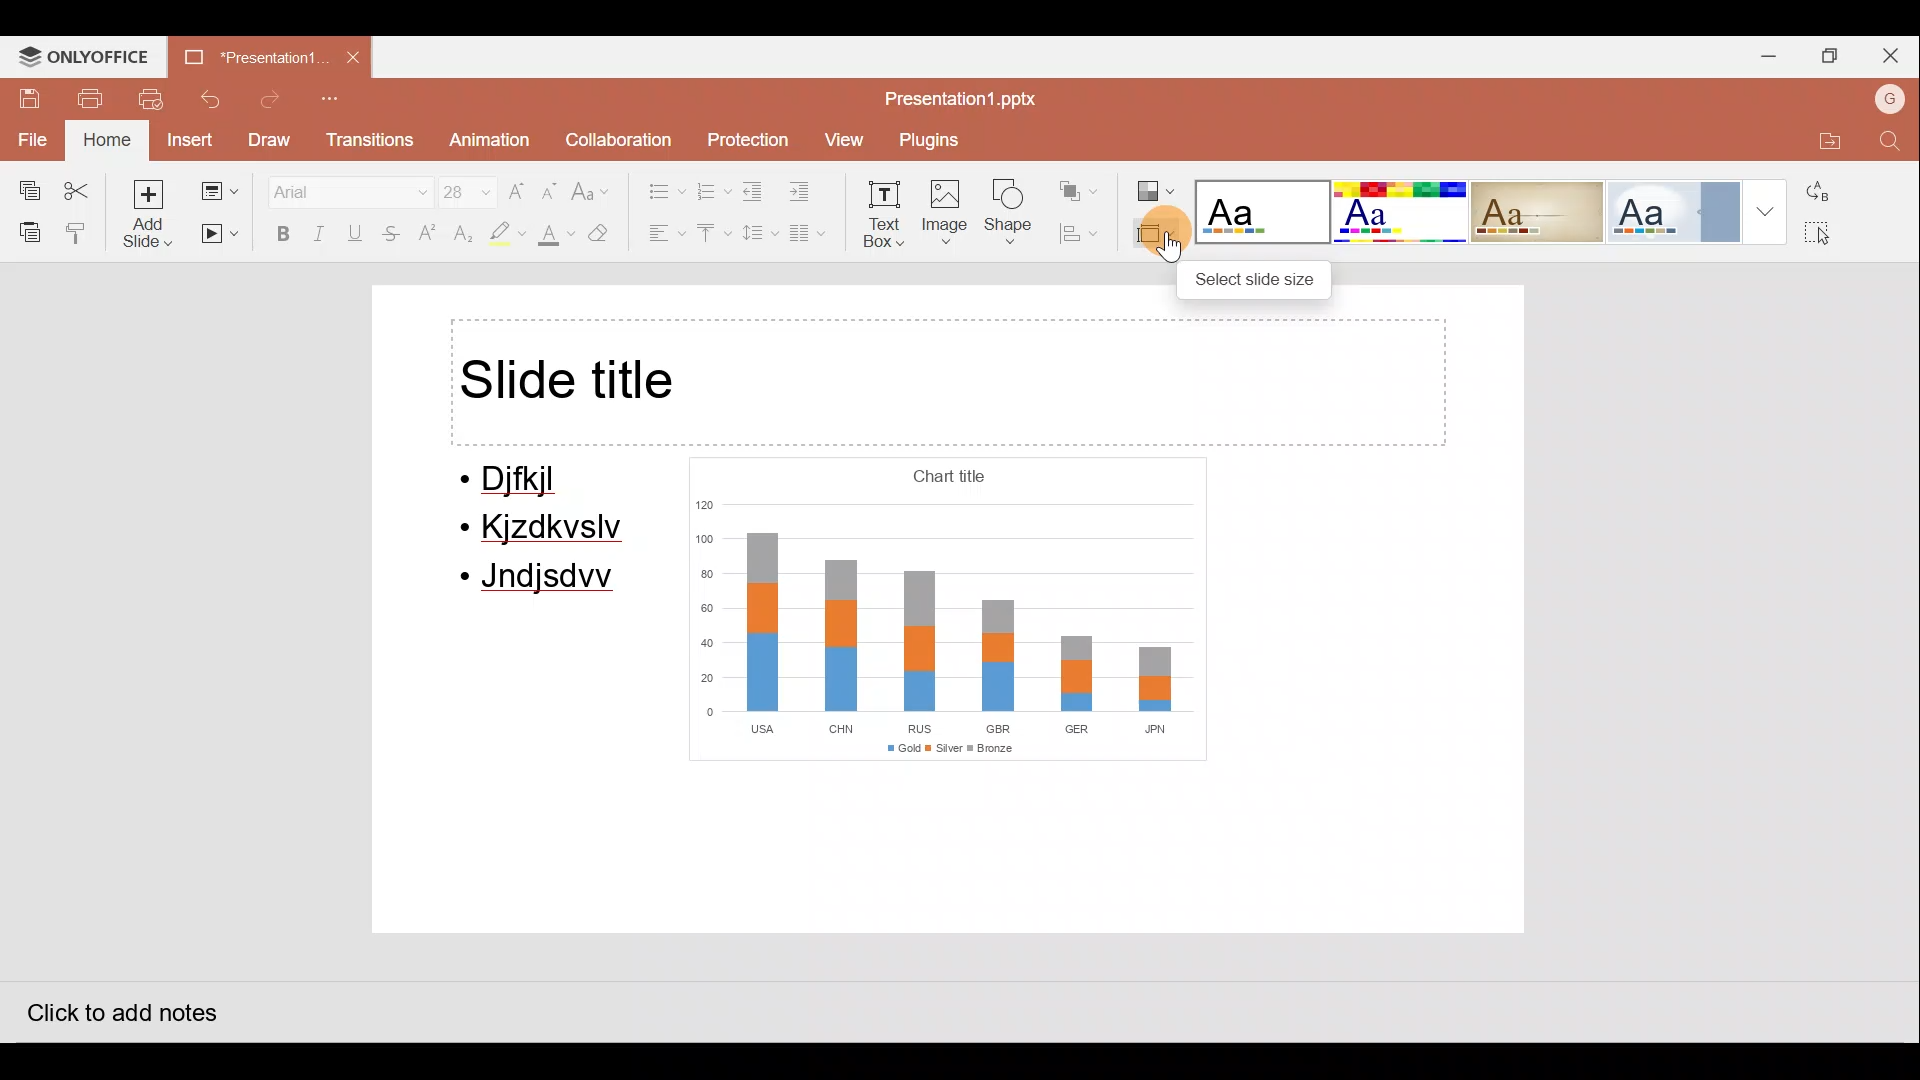 This screenshot has height=1080, width=1920. Describe the element at coordinates (25, 231) in the screenshot. I see `Paste` at that location.